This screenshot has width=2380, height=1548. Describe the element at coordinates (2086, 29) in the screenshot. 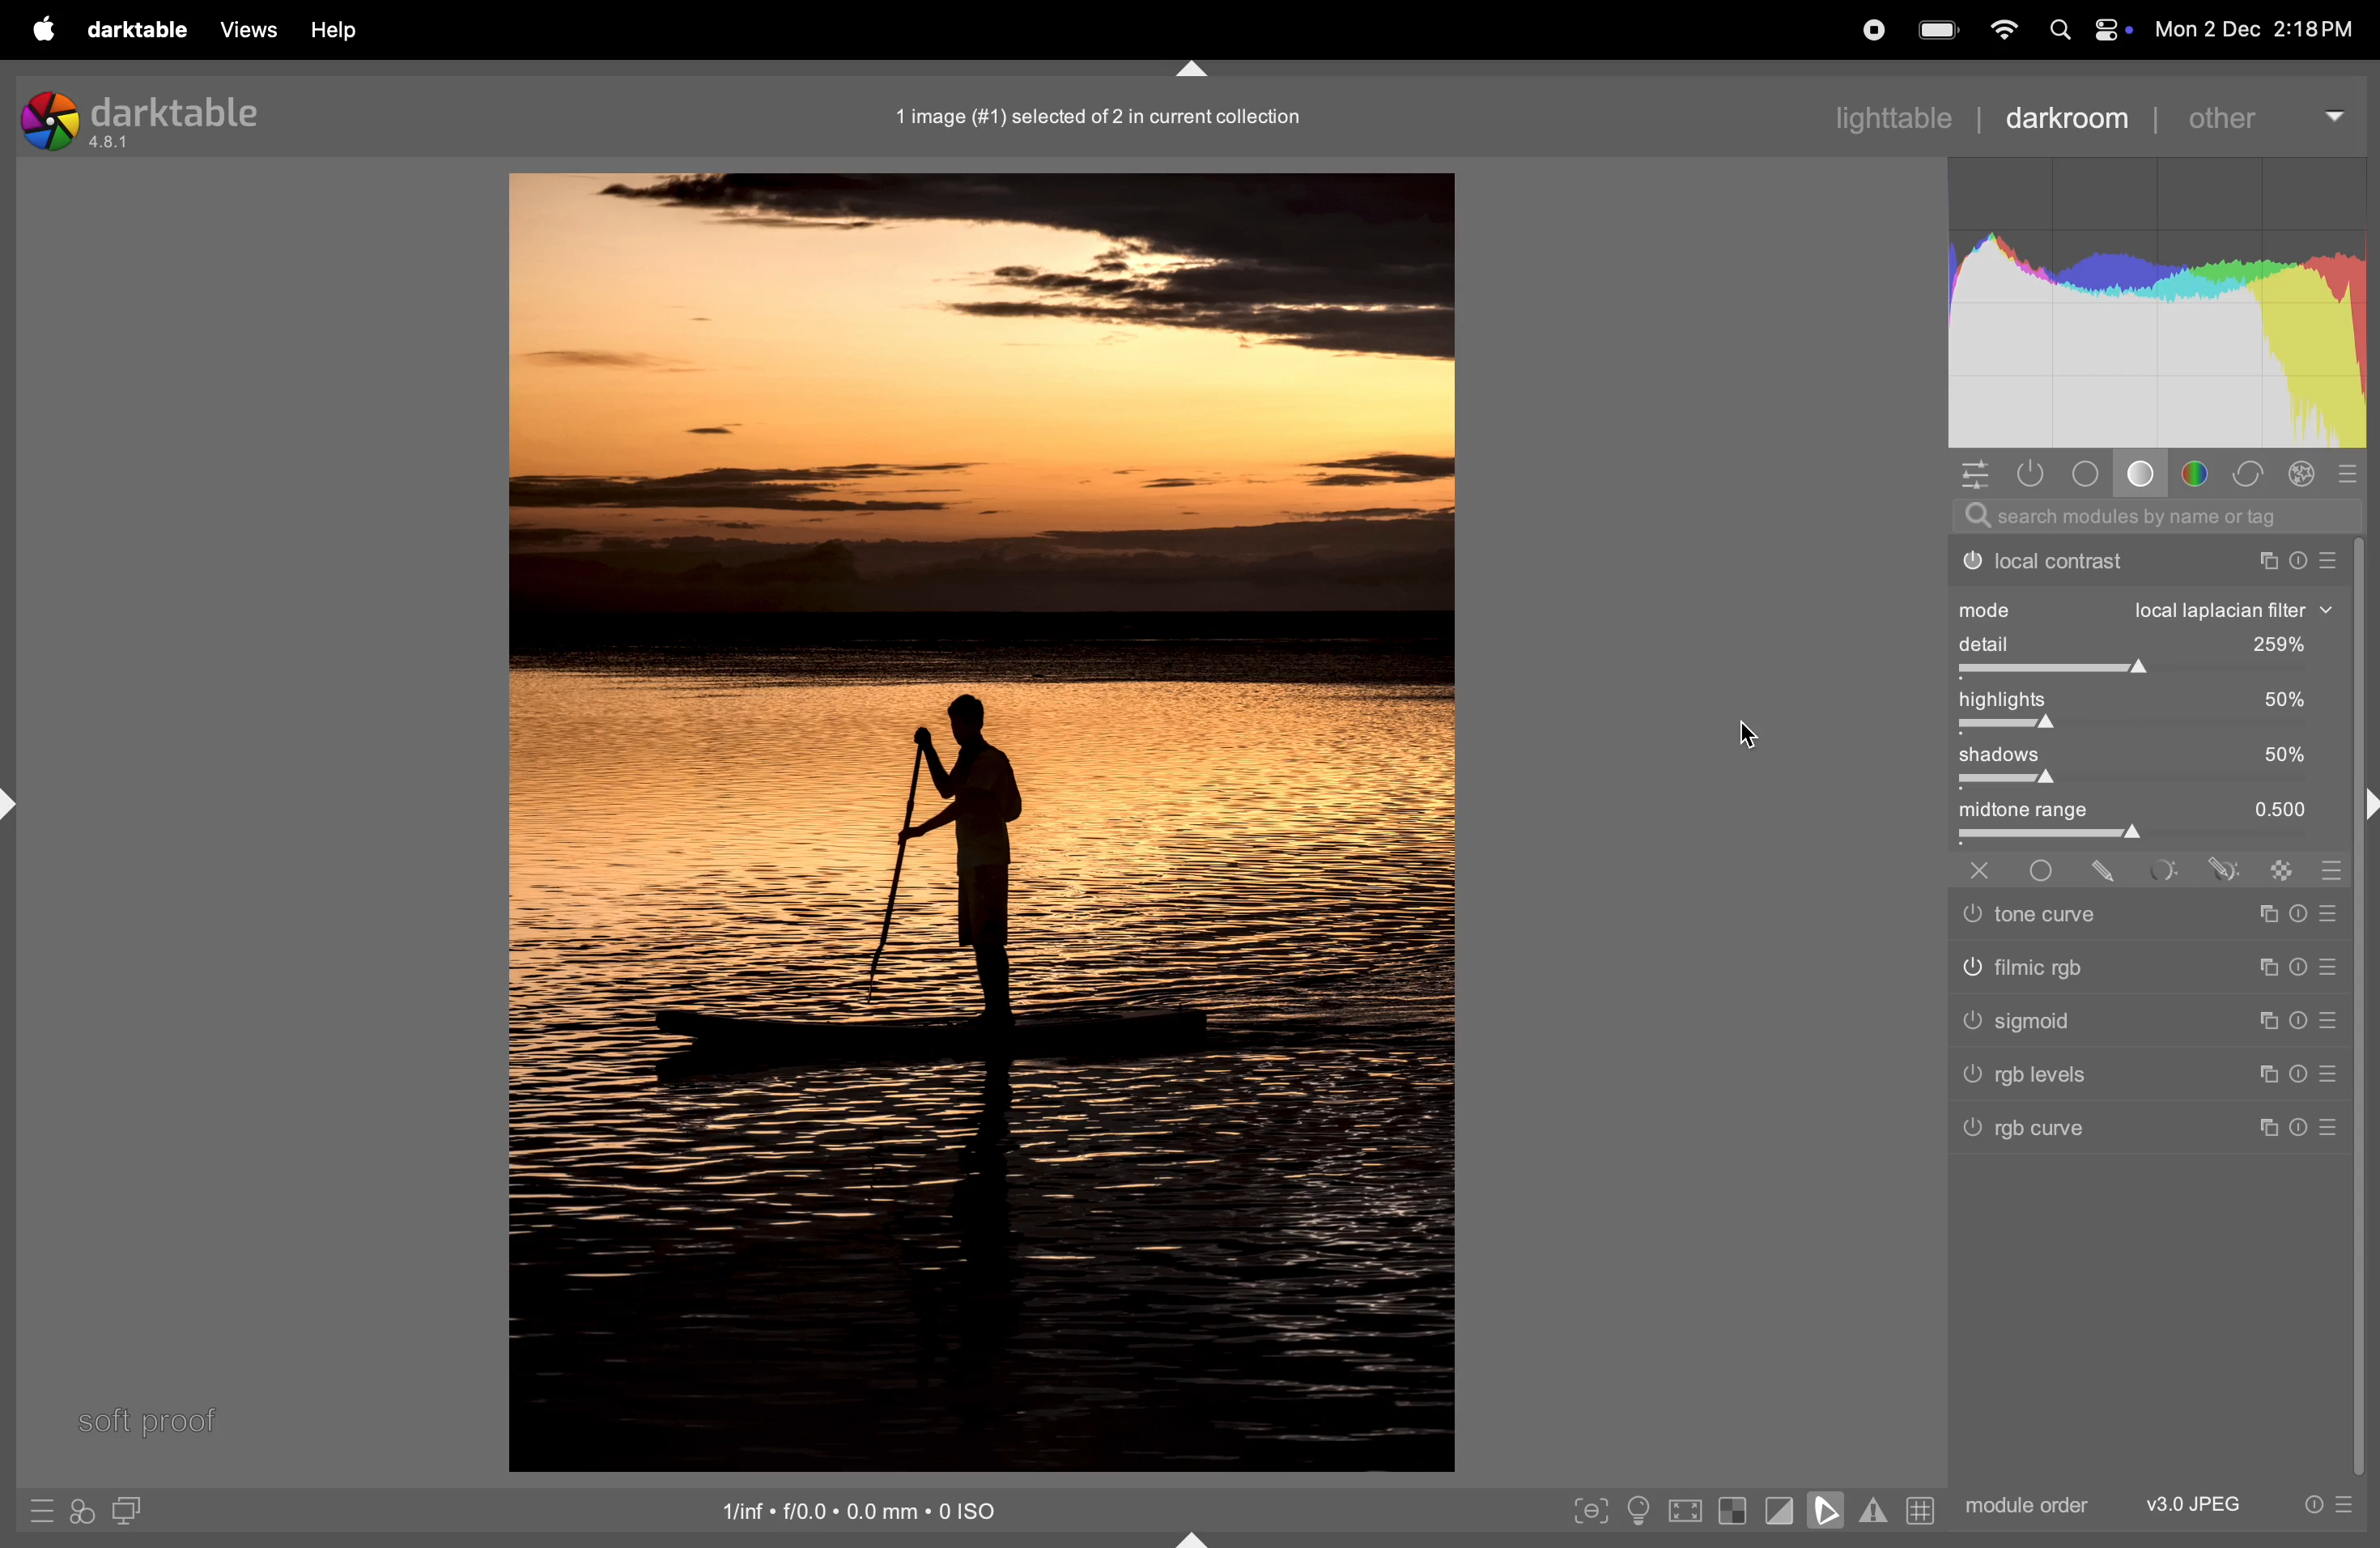

I see `apple widgets` at that location.